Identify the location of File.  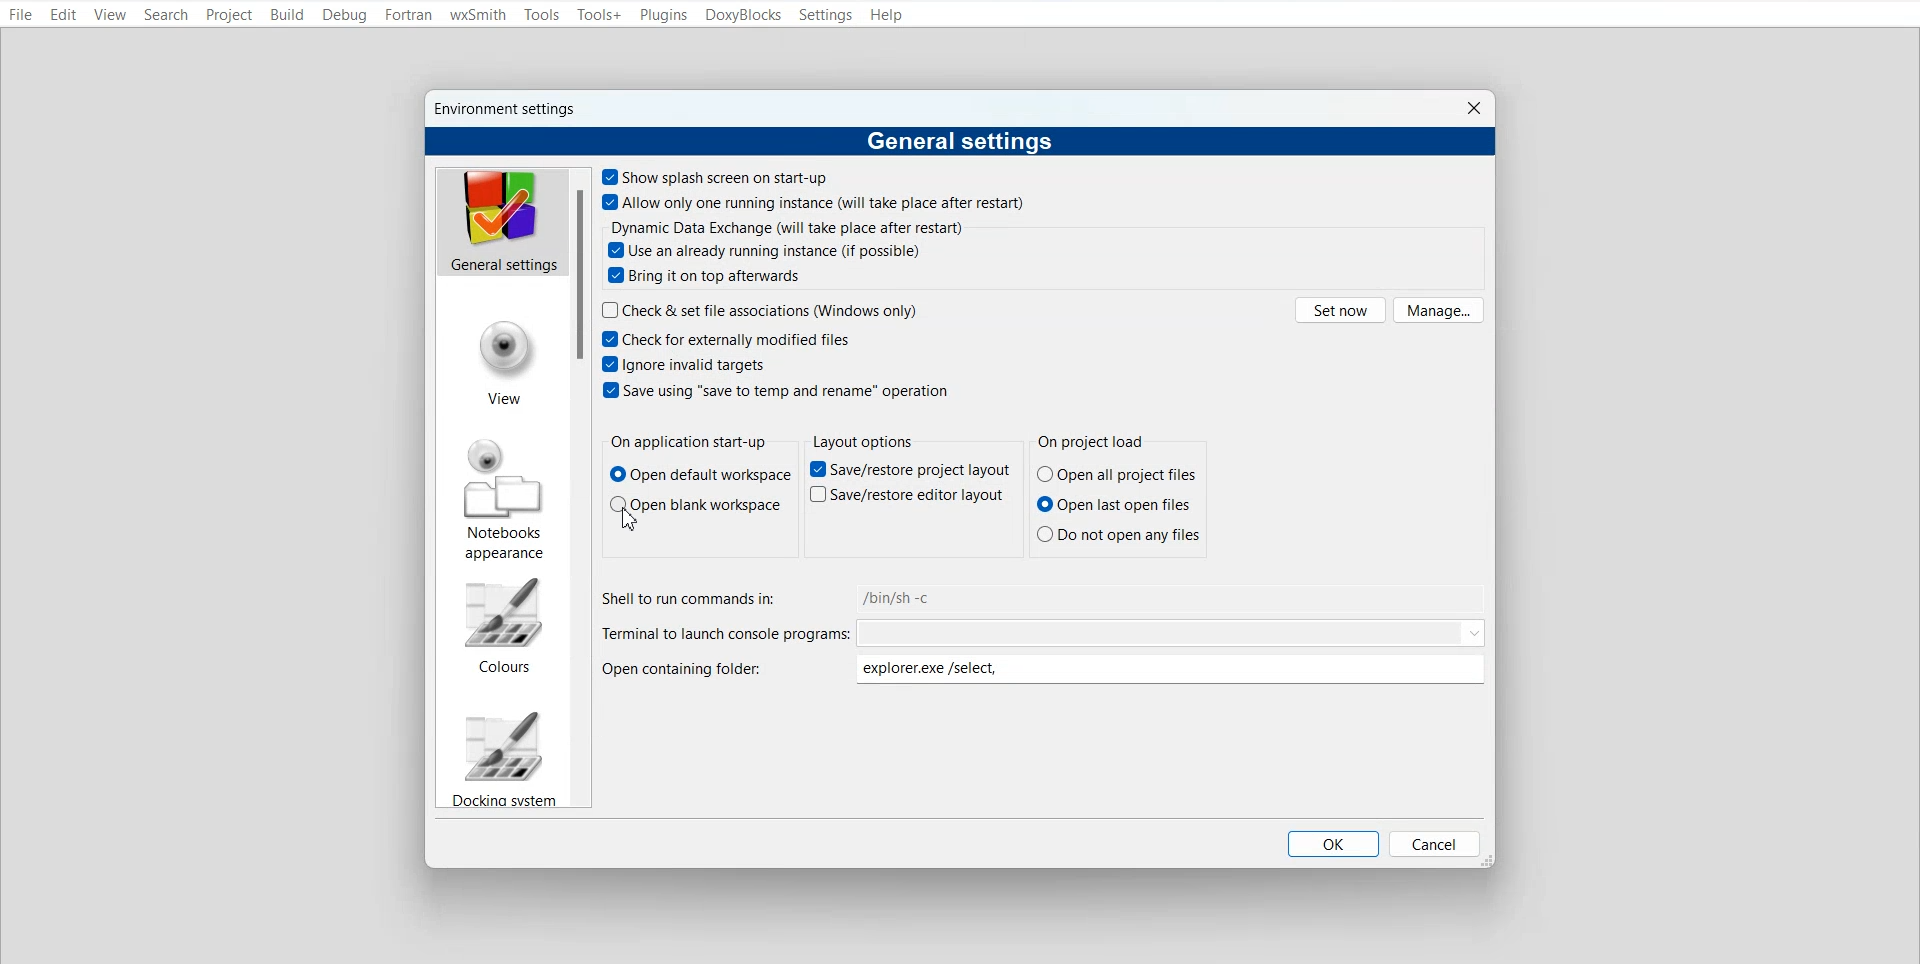
(21, 16).